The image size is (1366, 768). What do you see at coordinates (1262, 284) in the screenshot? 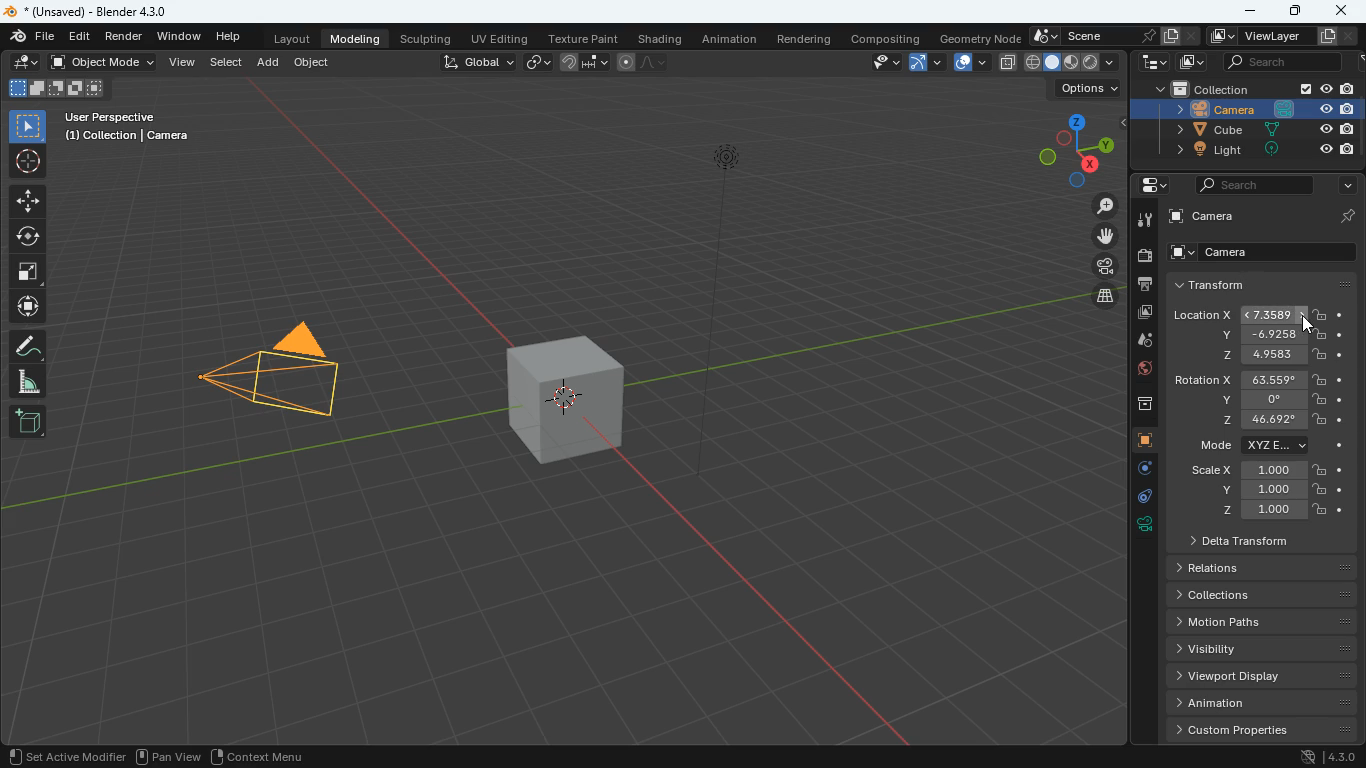
I see `transform` at bounding box center [1262, 284].